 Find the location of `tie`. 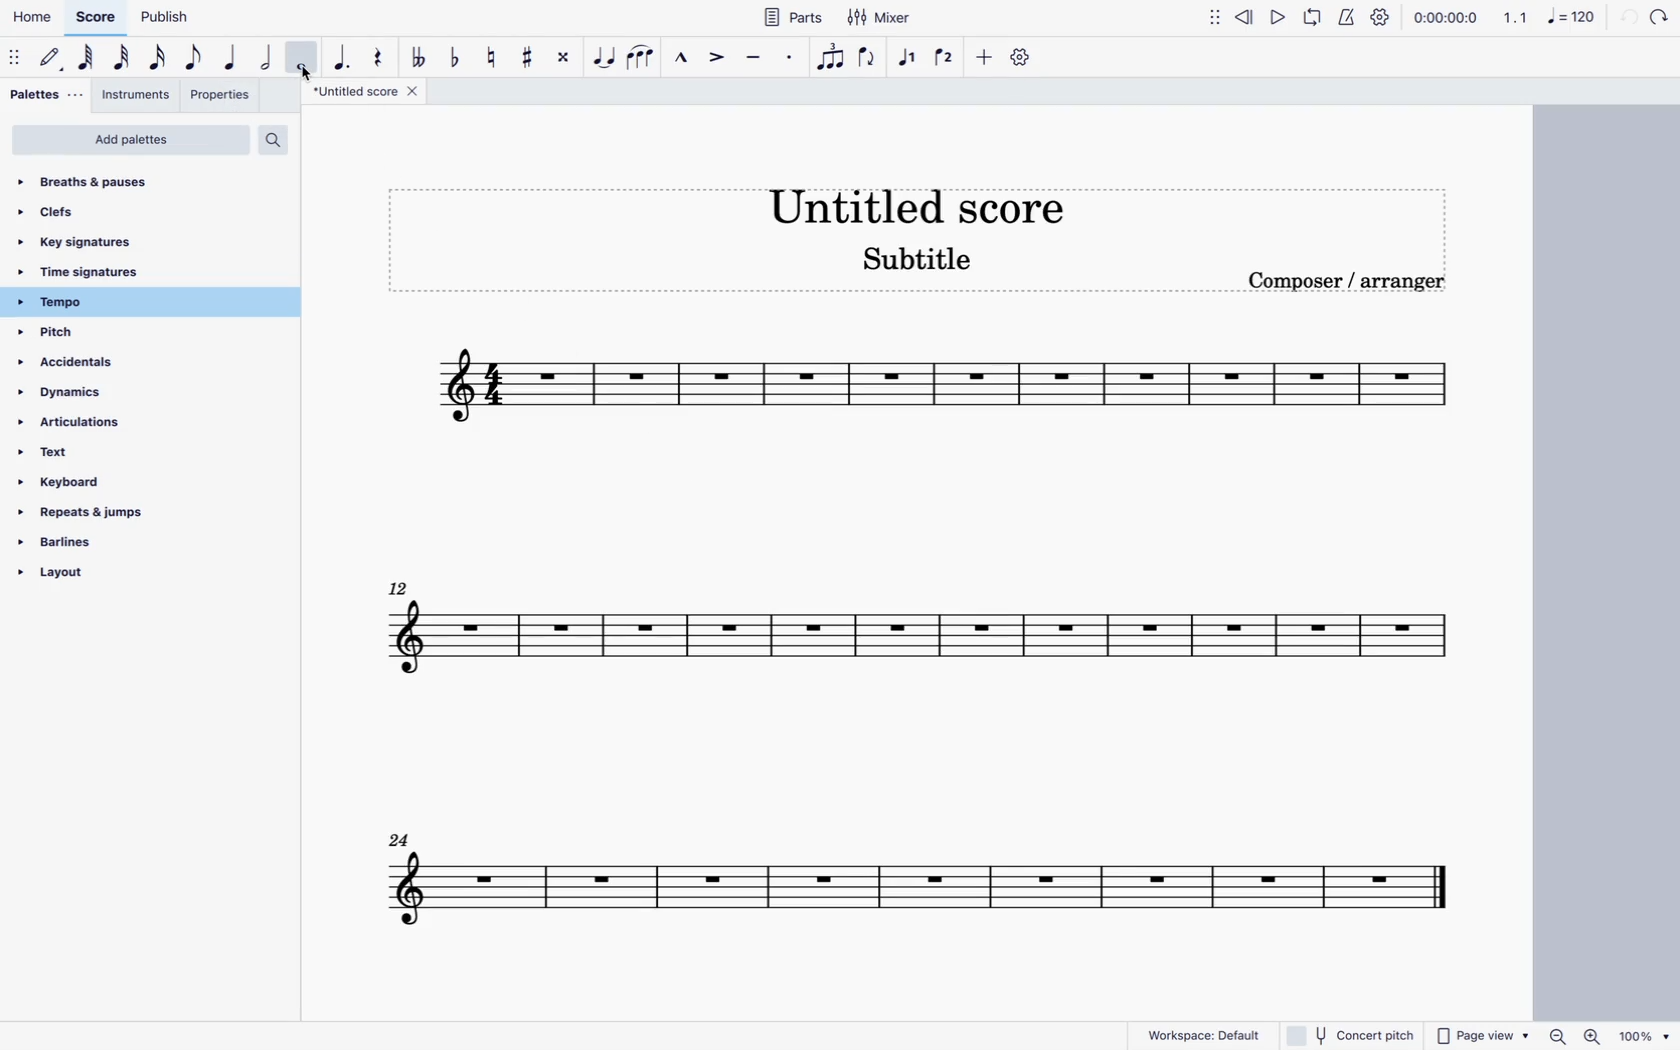

tie is located at coordinates (602, 57).